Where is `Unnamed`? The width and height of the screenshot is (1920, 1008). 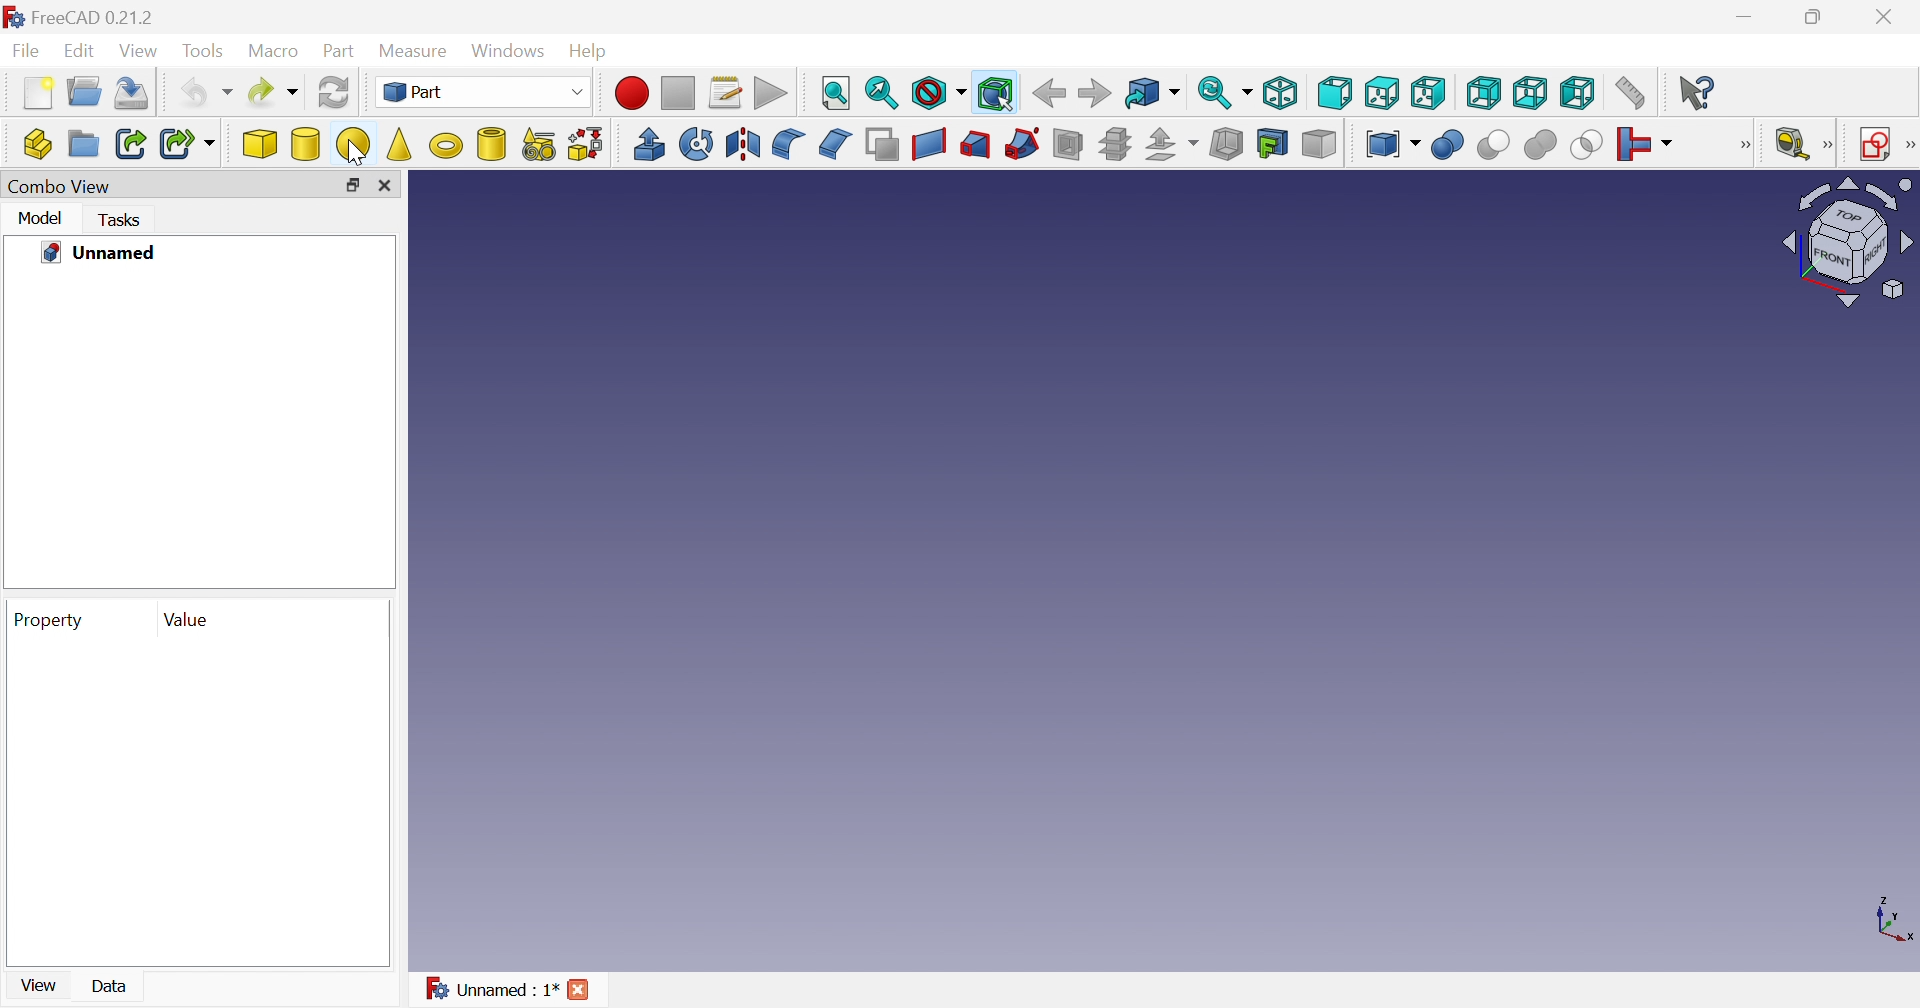
Unnamed is located at coordinates (105, 252).